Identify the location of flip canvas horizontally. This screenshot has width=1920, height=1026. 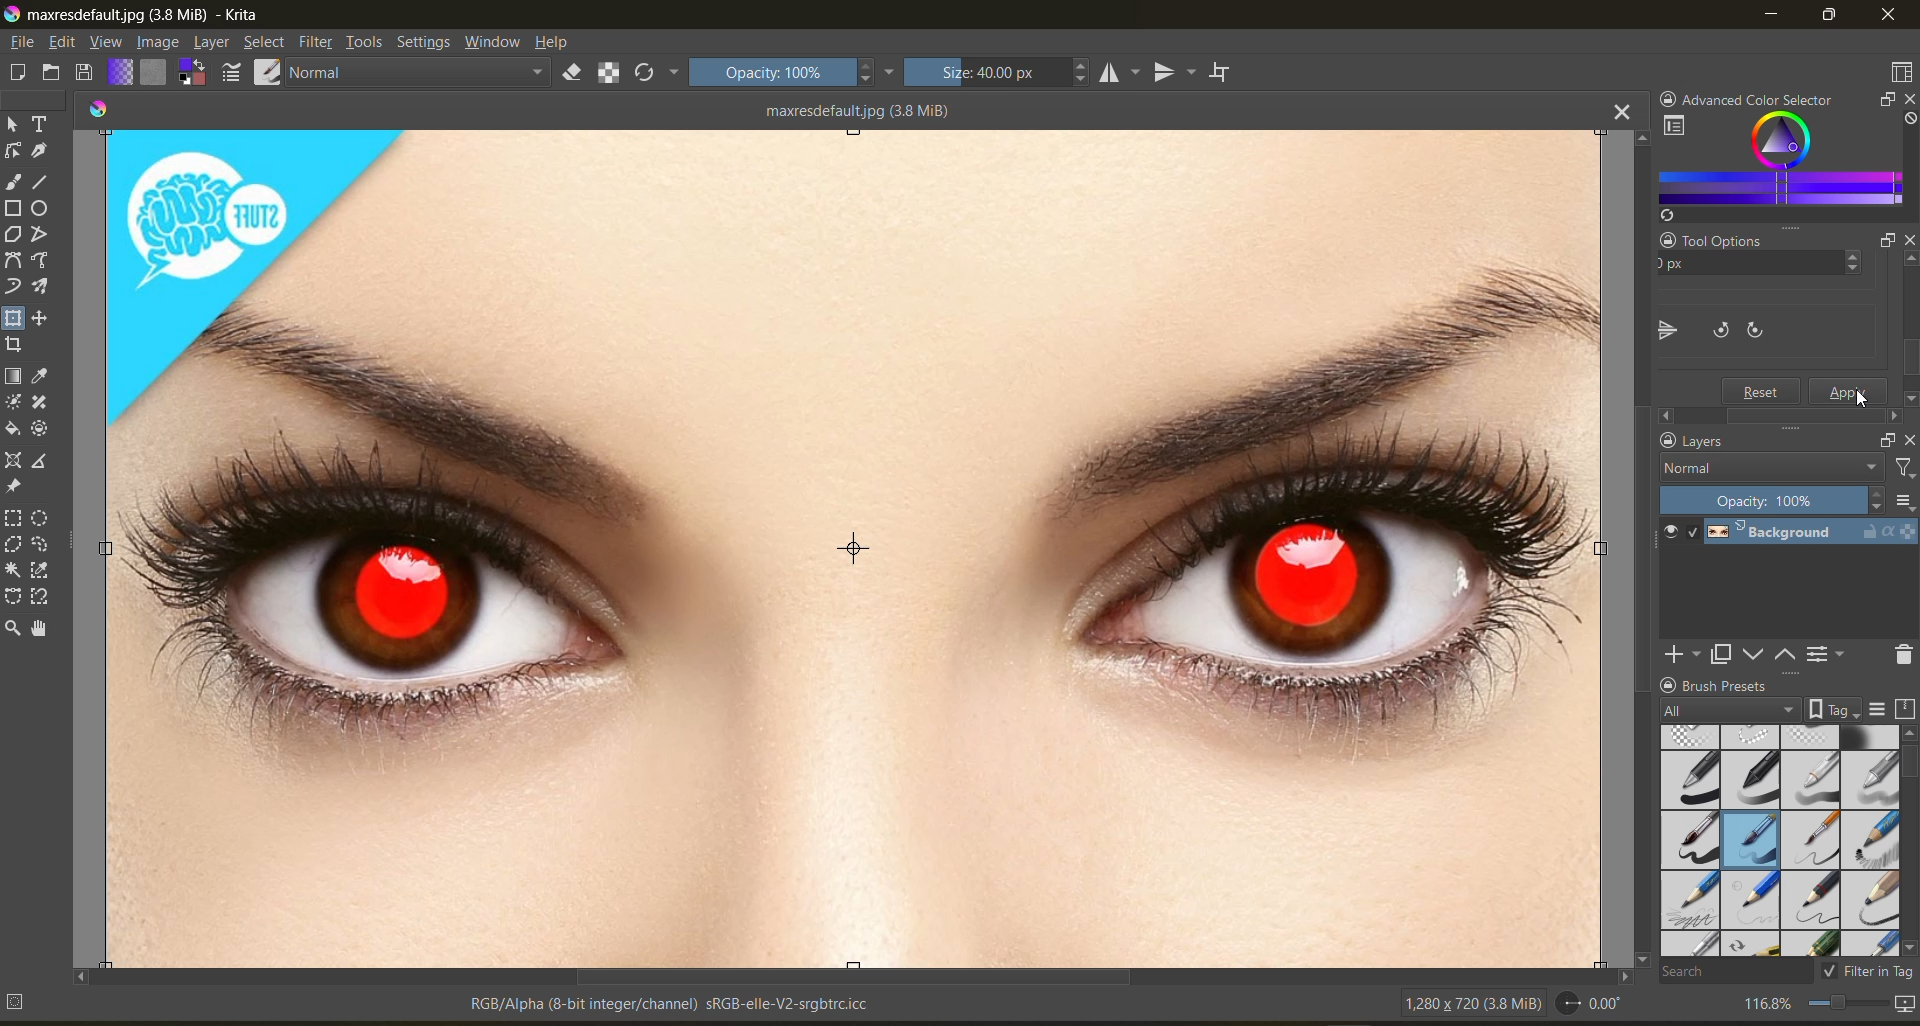
(1714, 333).